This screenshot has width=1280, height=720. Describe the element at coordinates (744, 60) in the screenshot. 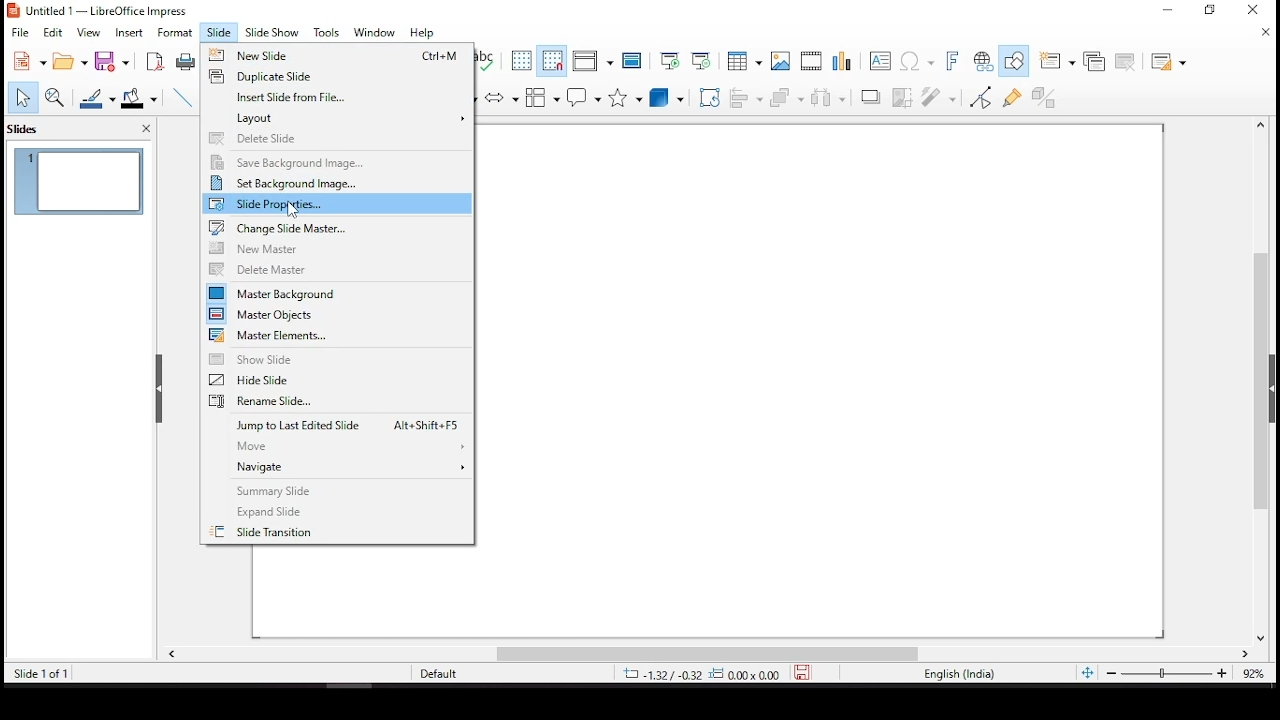

I see `table` at that location.